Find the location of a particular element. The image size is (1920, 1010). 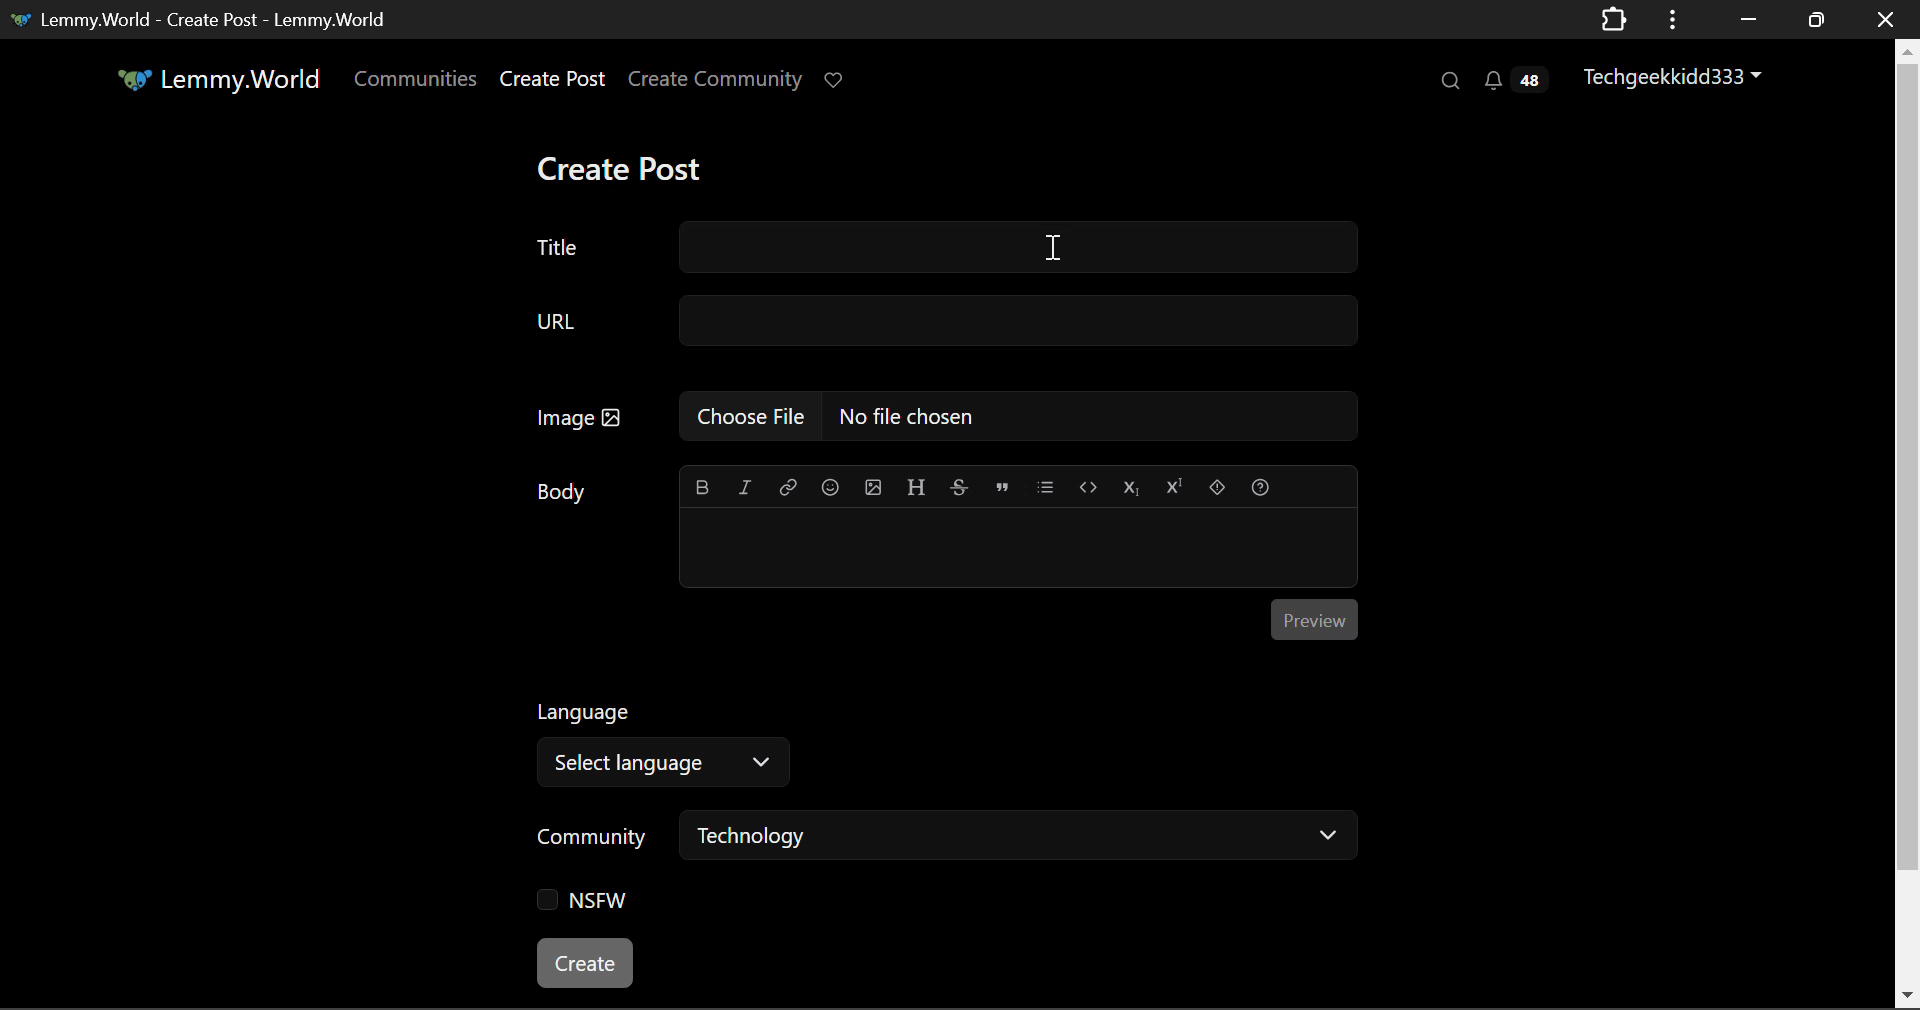

Title Field is located at coordinates (942, 248).